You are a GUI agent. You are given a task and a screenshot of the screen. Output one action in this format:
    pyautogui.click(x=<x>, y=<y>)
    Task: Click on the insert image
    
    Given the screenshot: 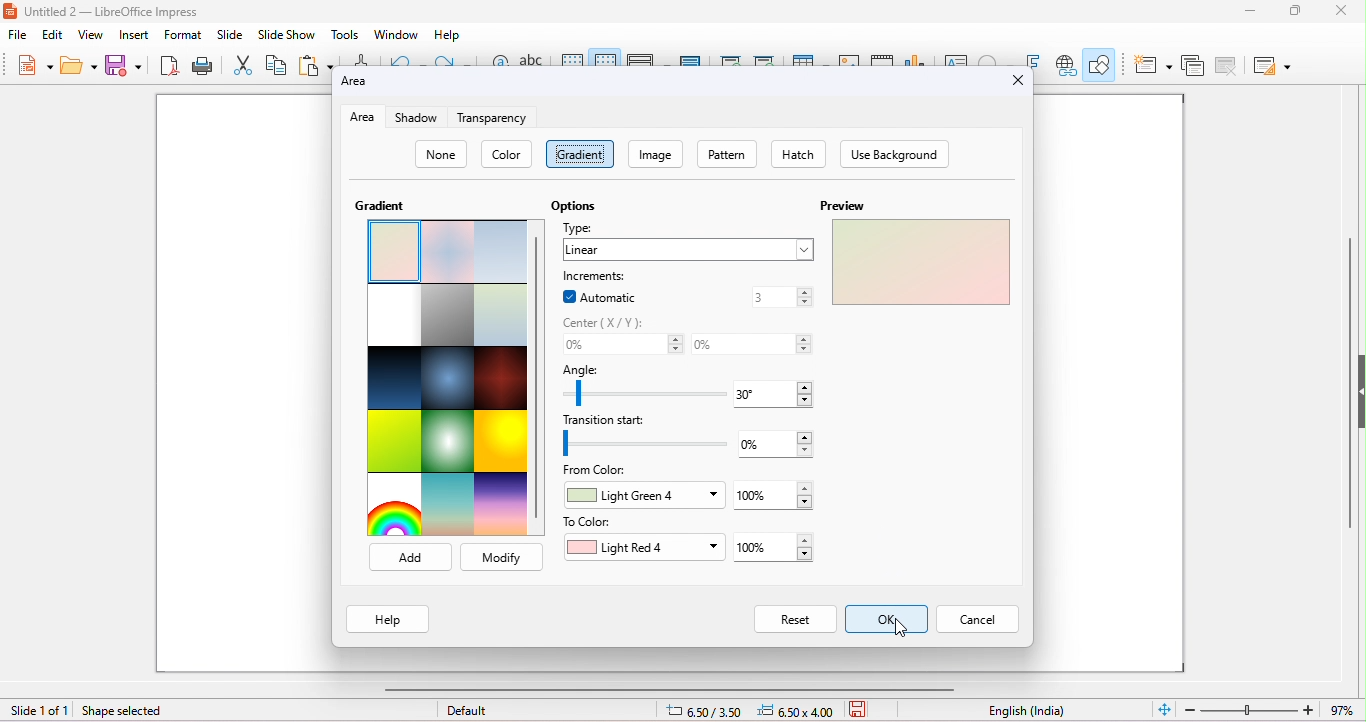 What is the action you would take?
    pyautogui.click(x=849, y=57)
    